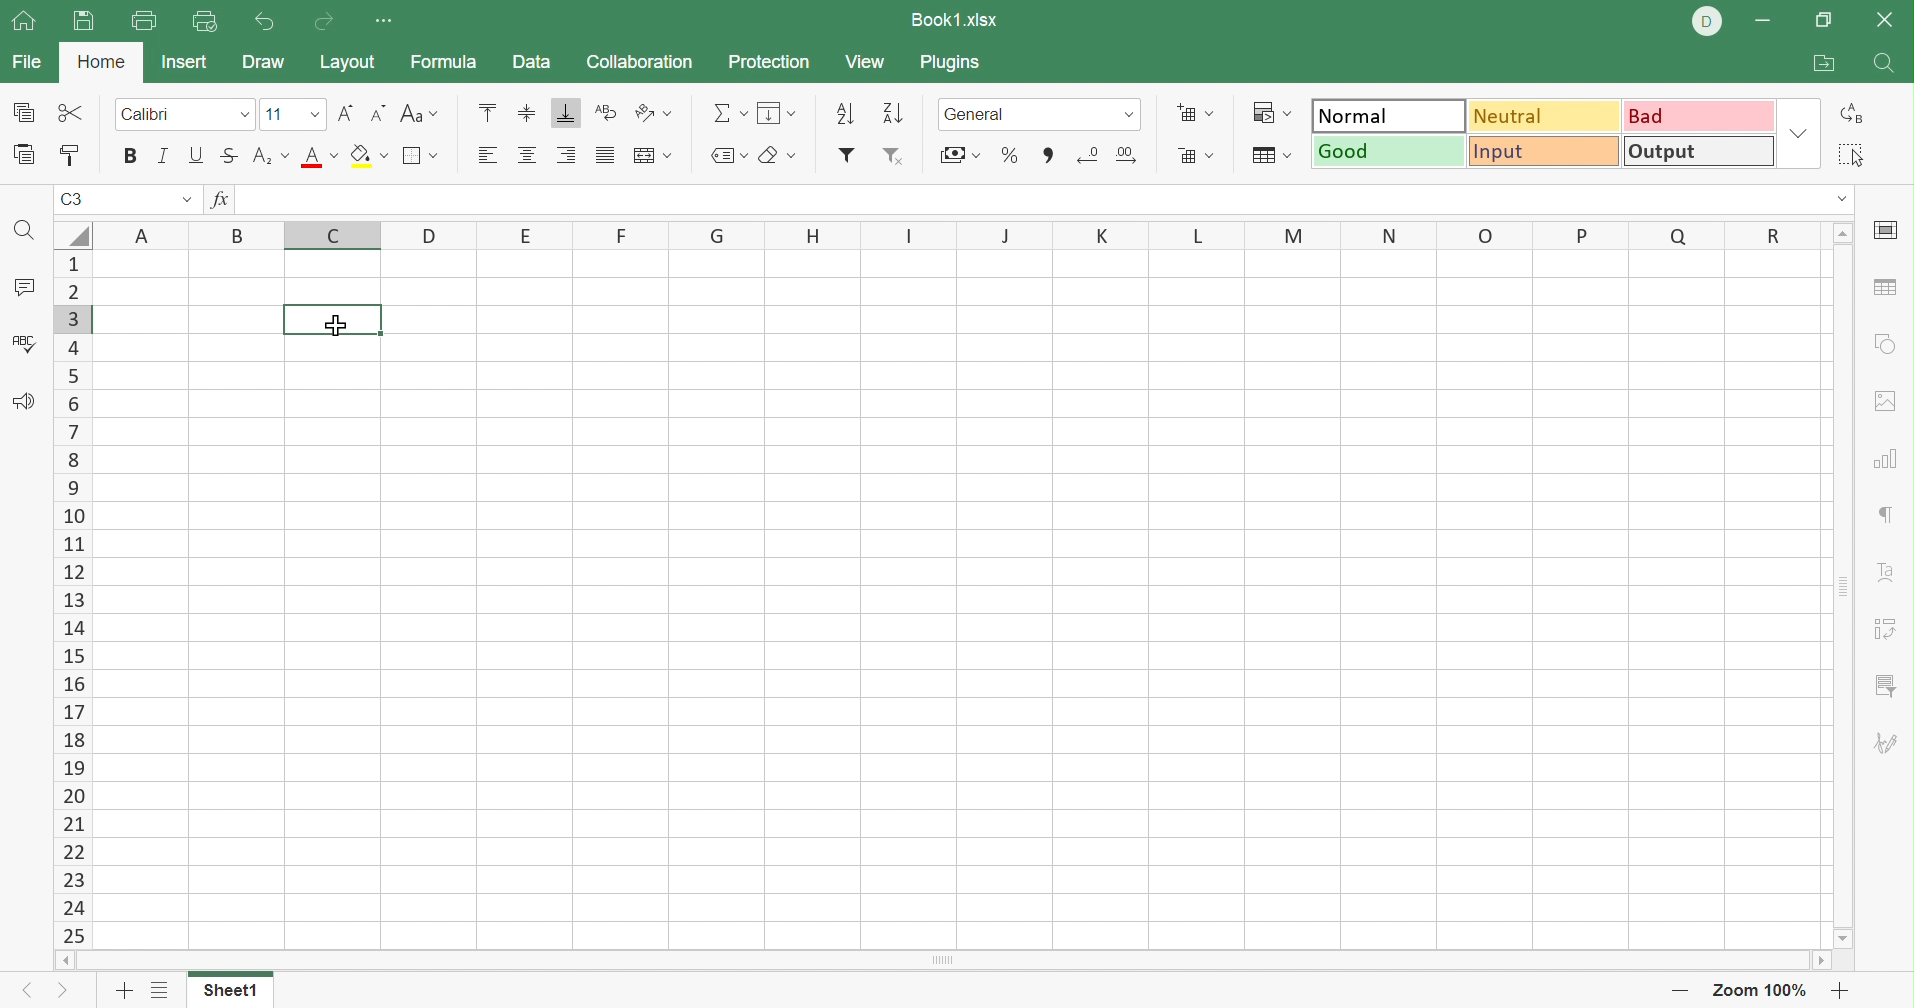 The image size is (1914, 1008). I want to click on Home, so click(105, 62).